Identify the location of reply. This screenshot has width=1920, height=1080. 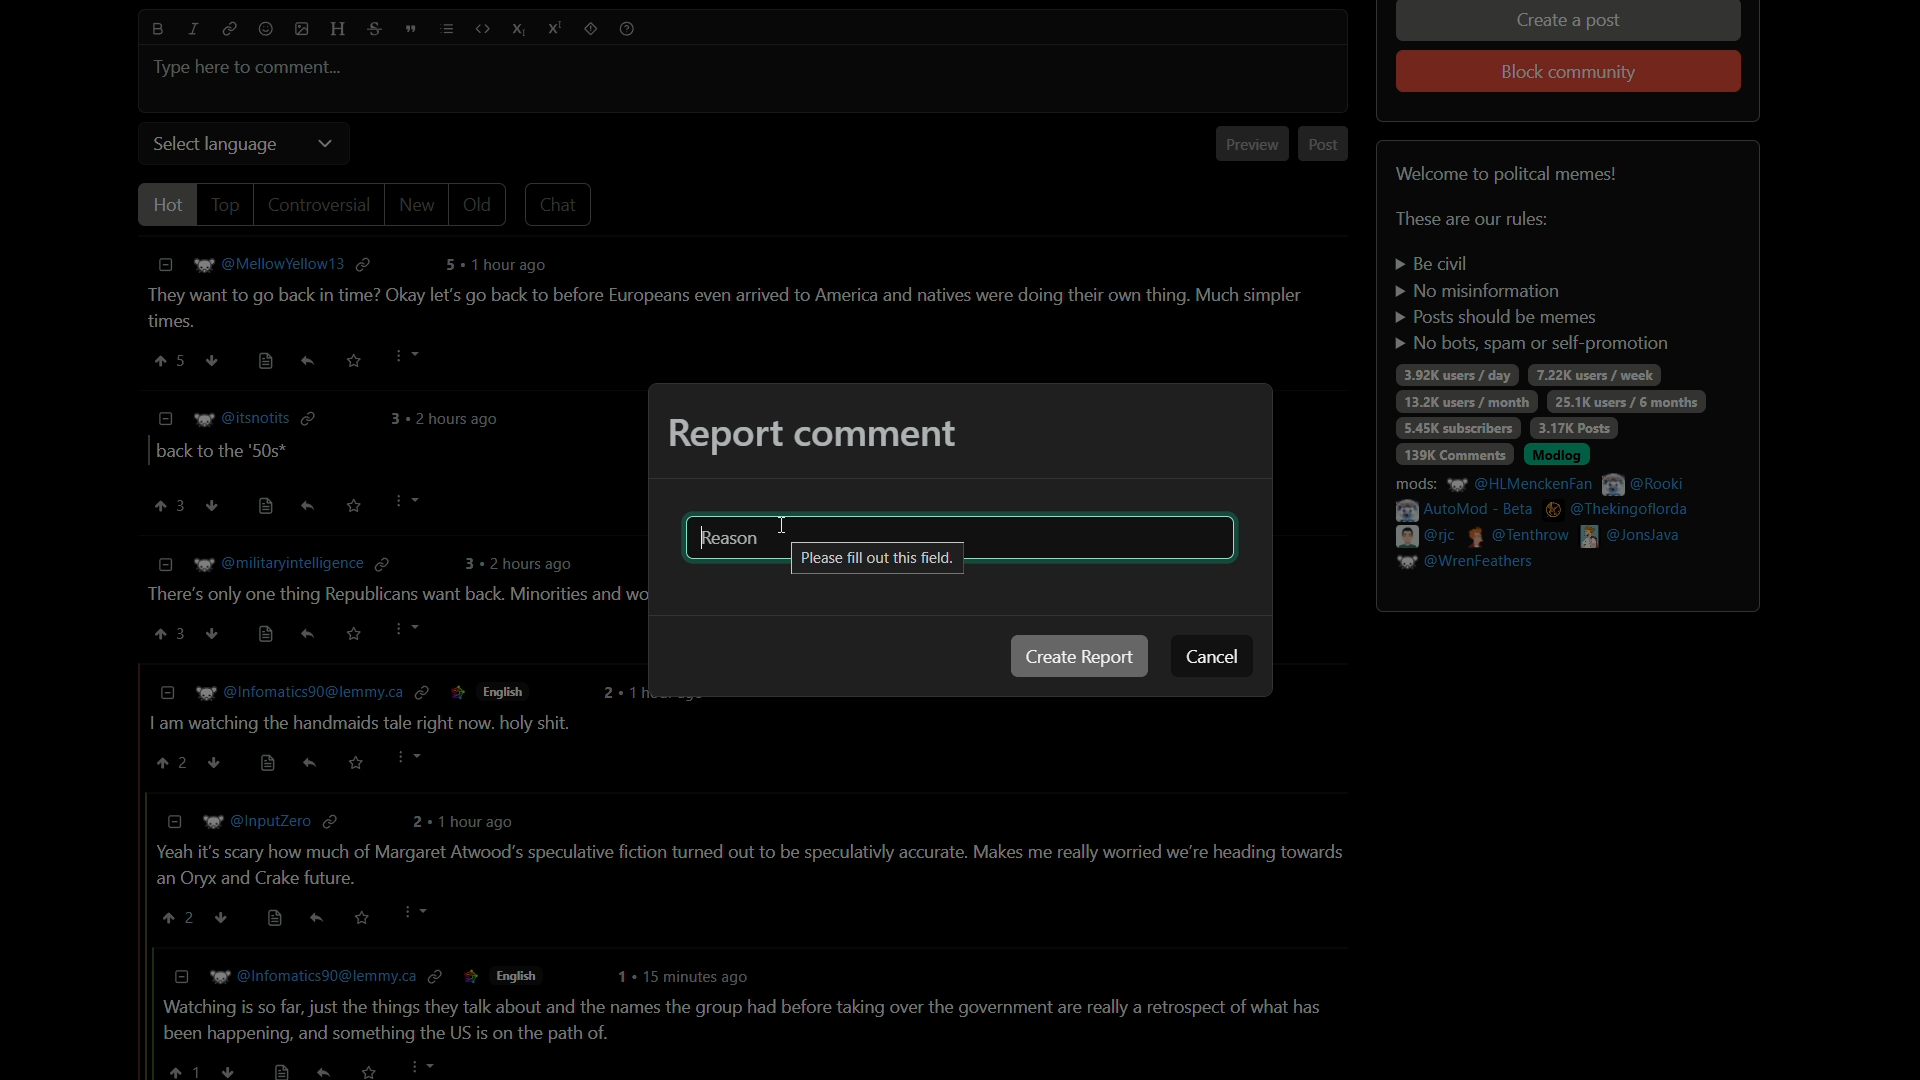
(309, 507).